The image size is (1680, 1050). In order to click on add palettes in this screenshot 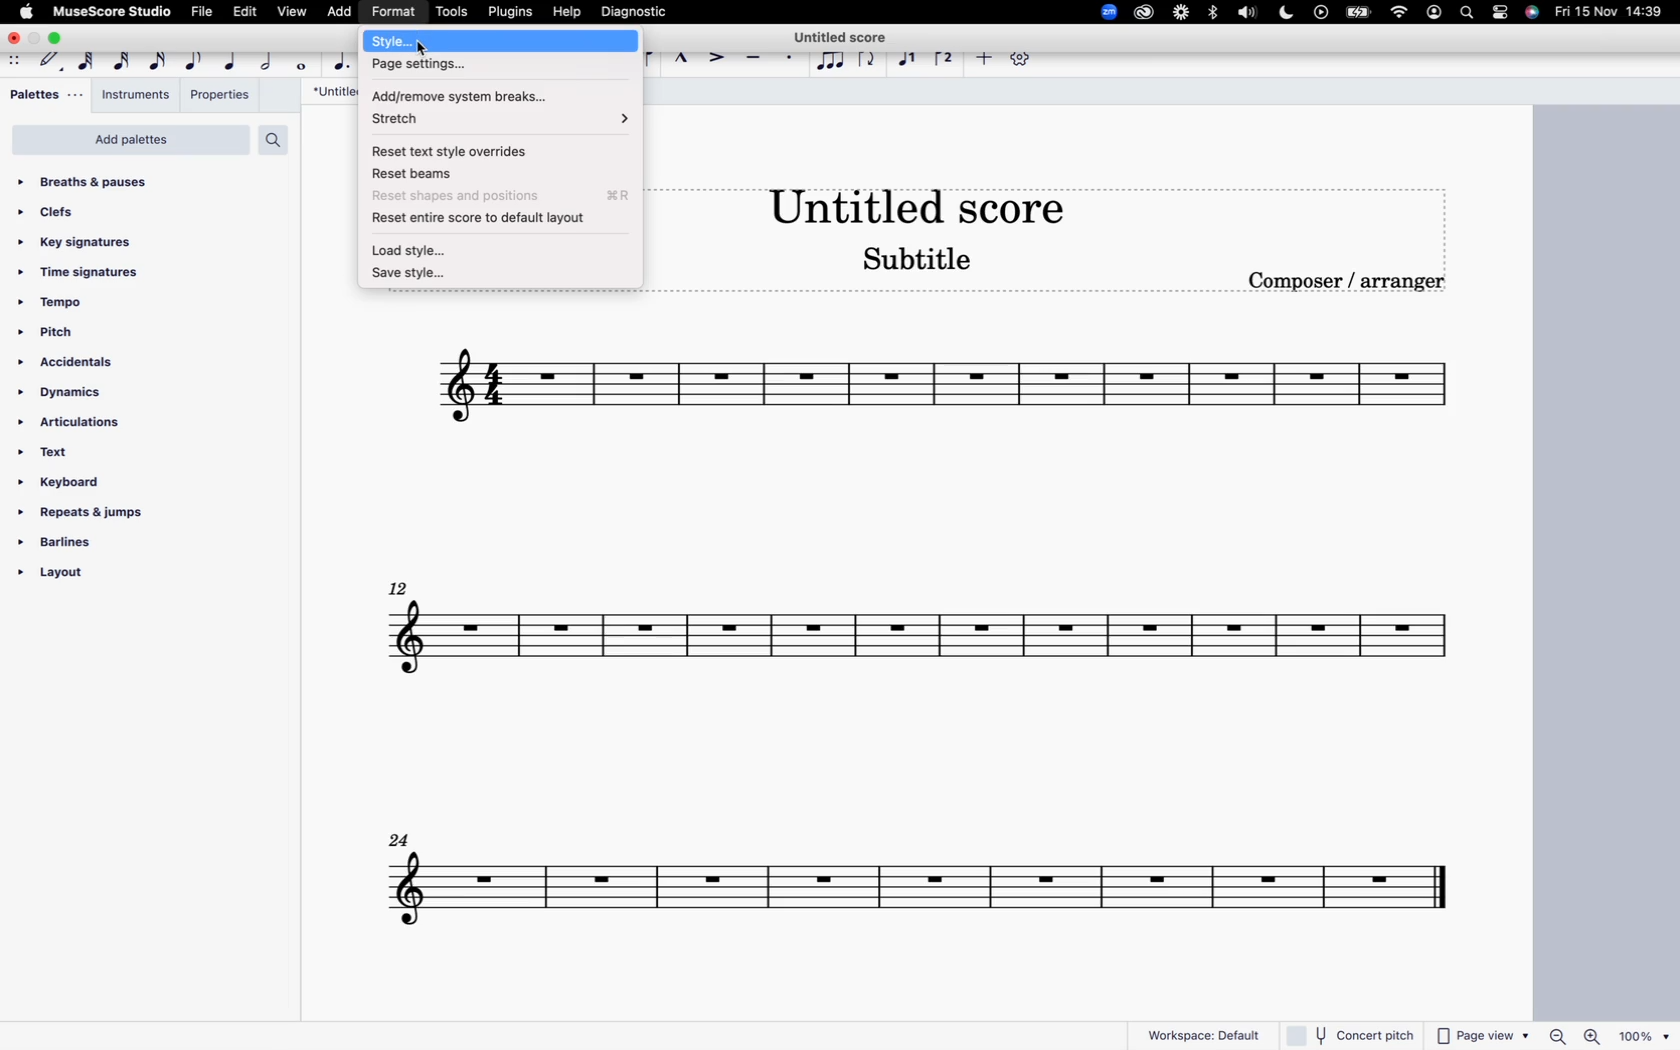, I will do `click(130, 142)`.